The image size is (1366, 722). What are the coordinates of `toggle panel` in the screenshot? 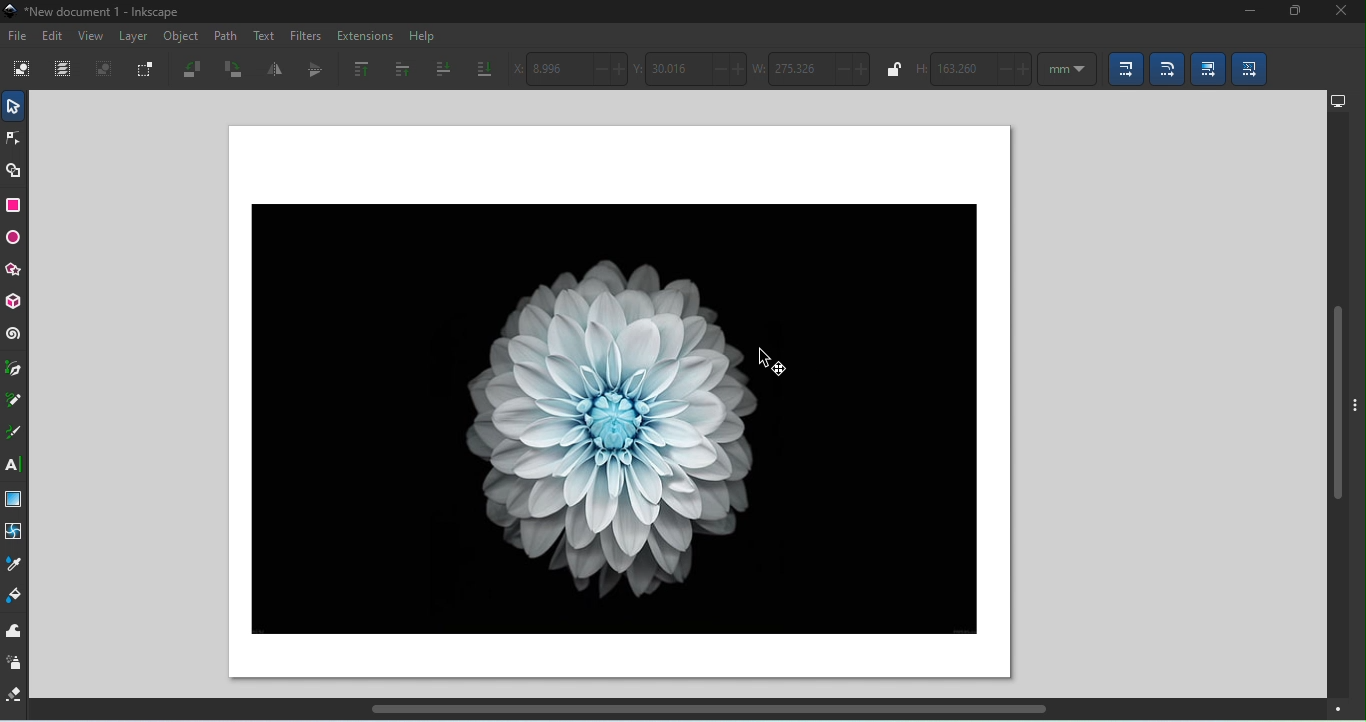 It's located at (1356, 419).